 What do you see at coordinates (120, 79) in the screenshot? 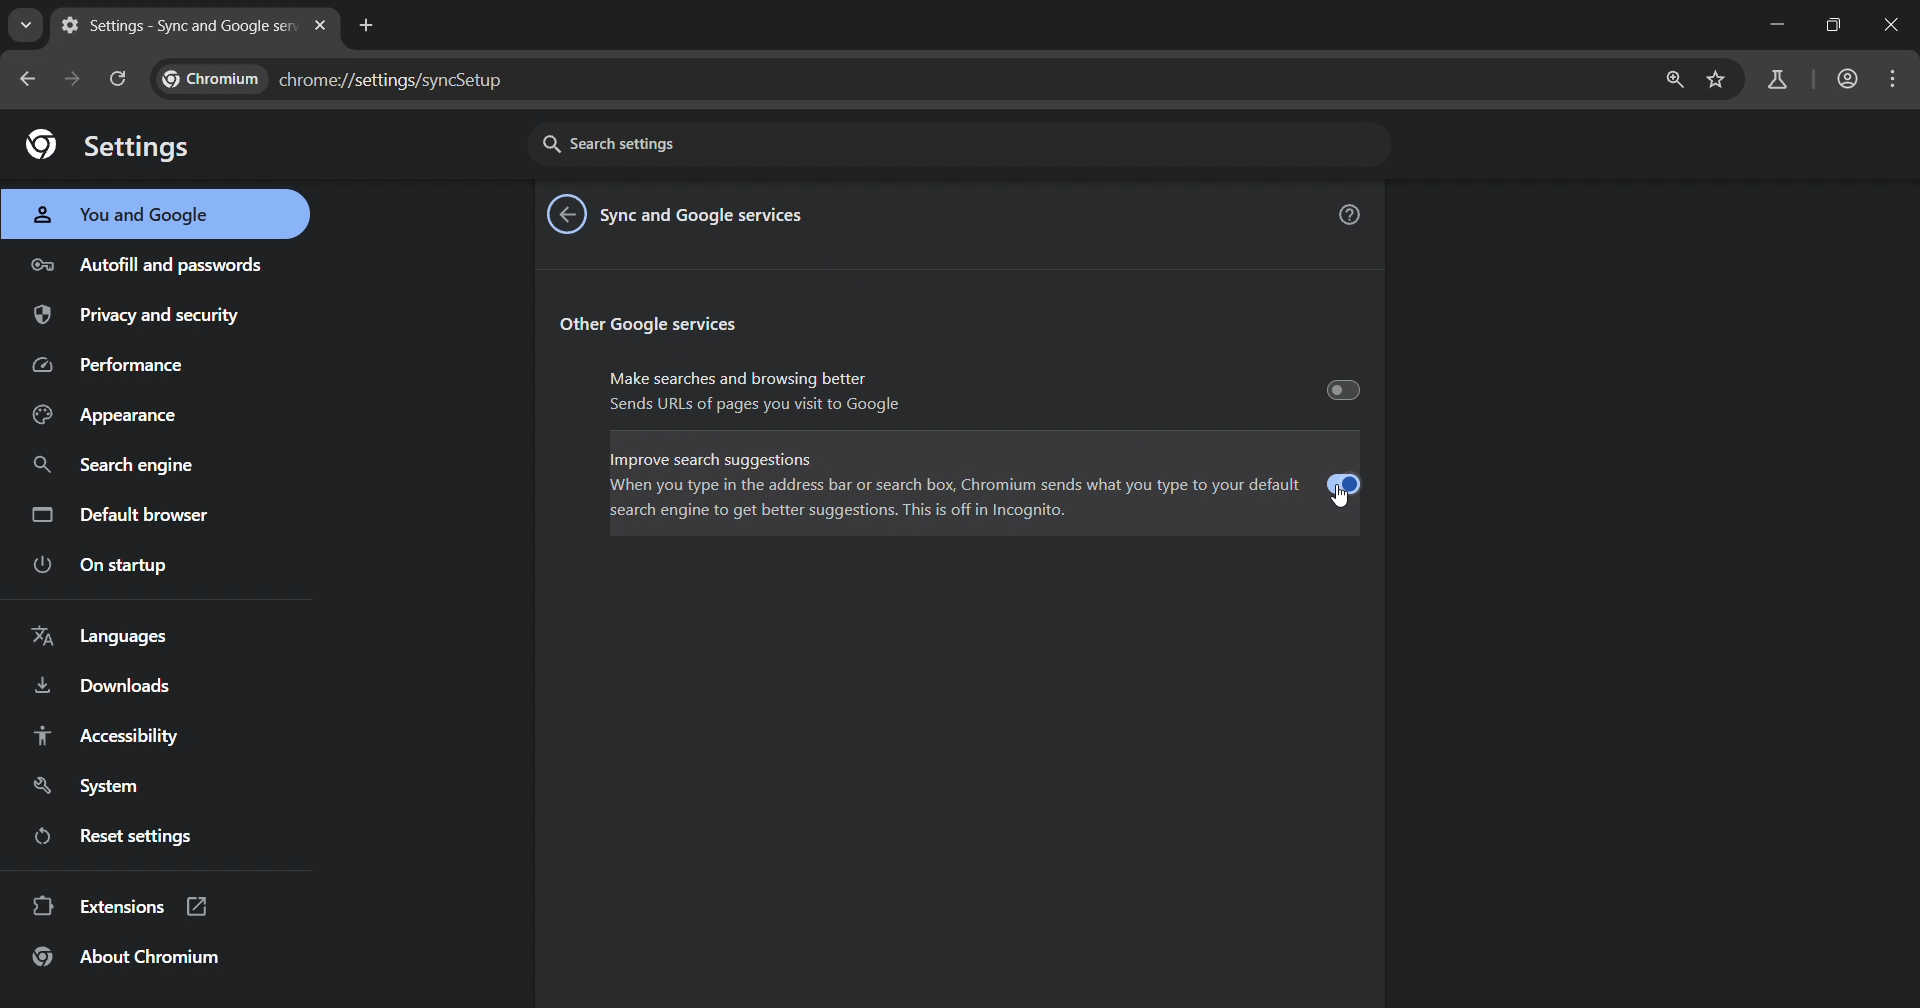
I see `reload page` at bounding box center [120, 79].